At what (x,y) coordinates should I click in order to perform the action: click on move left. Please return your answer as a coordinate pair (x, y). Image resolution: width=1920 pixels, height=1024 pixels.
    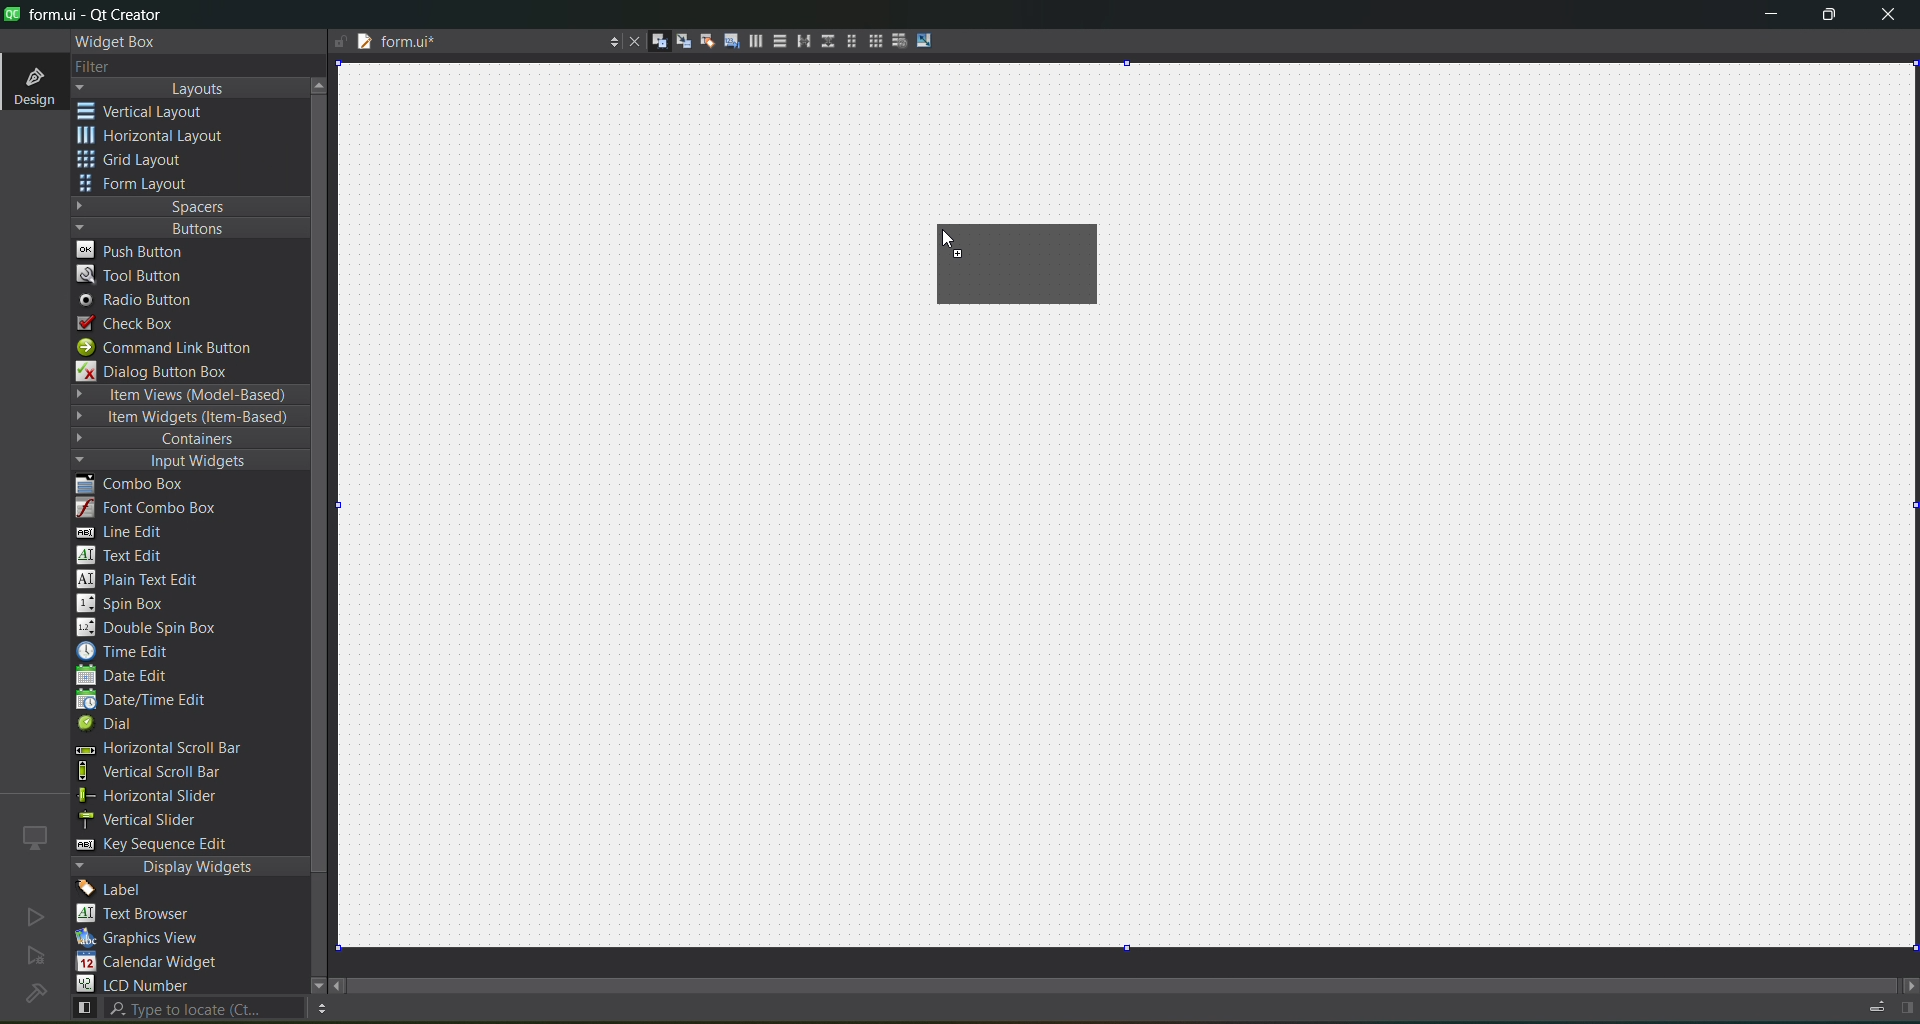
    Looking at the image, I should click on (340, 987).